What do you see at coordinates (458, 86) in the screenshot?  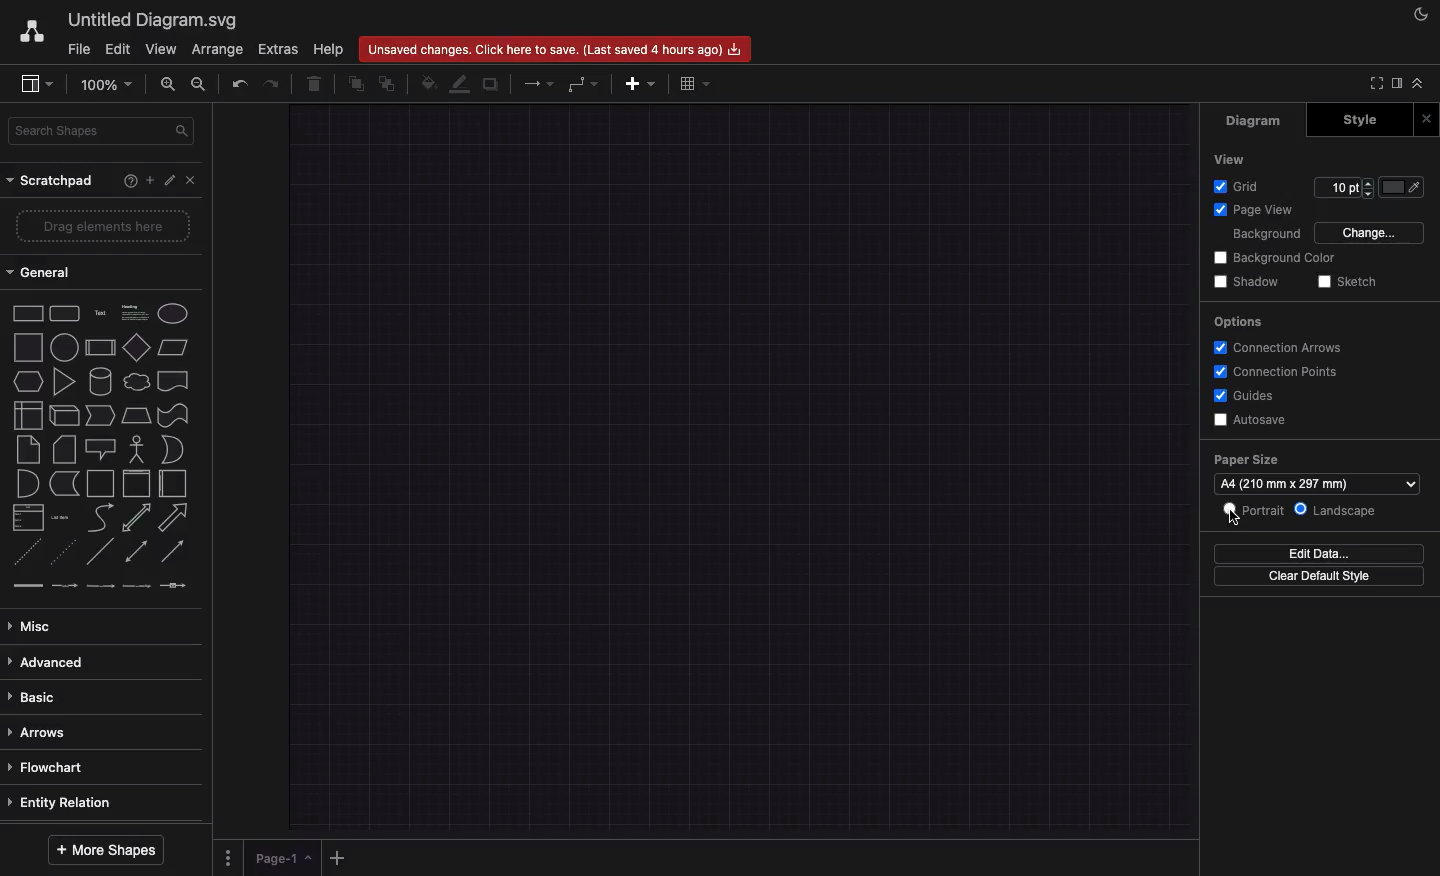 I see `Line color` at bounding box center [458, 86].